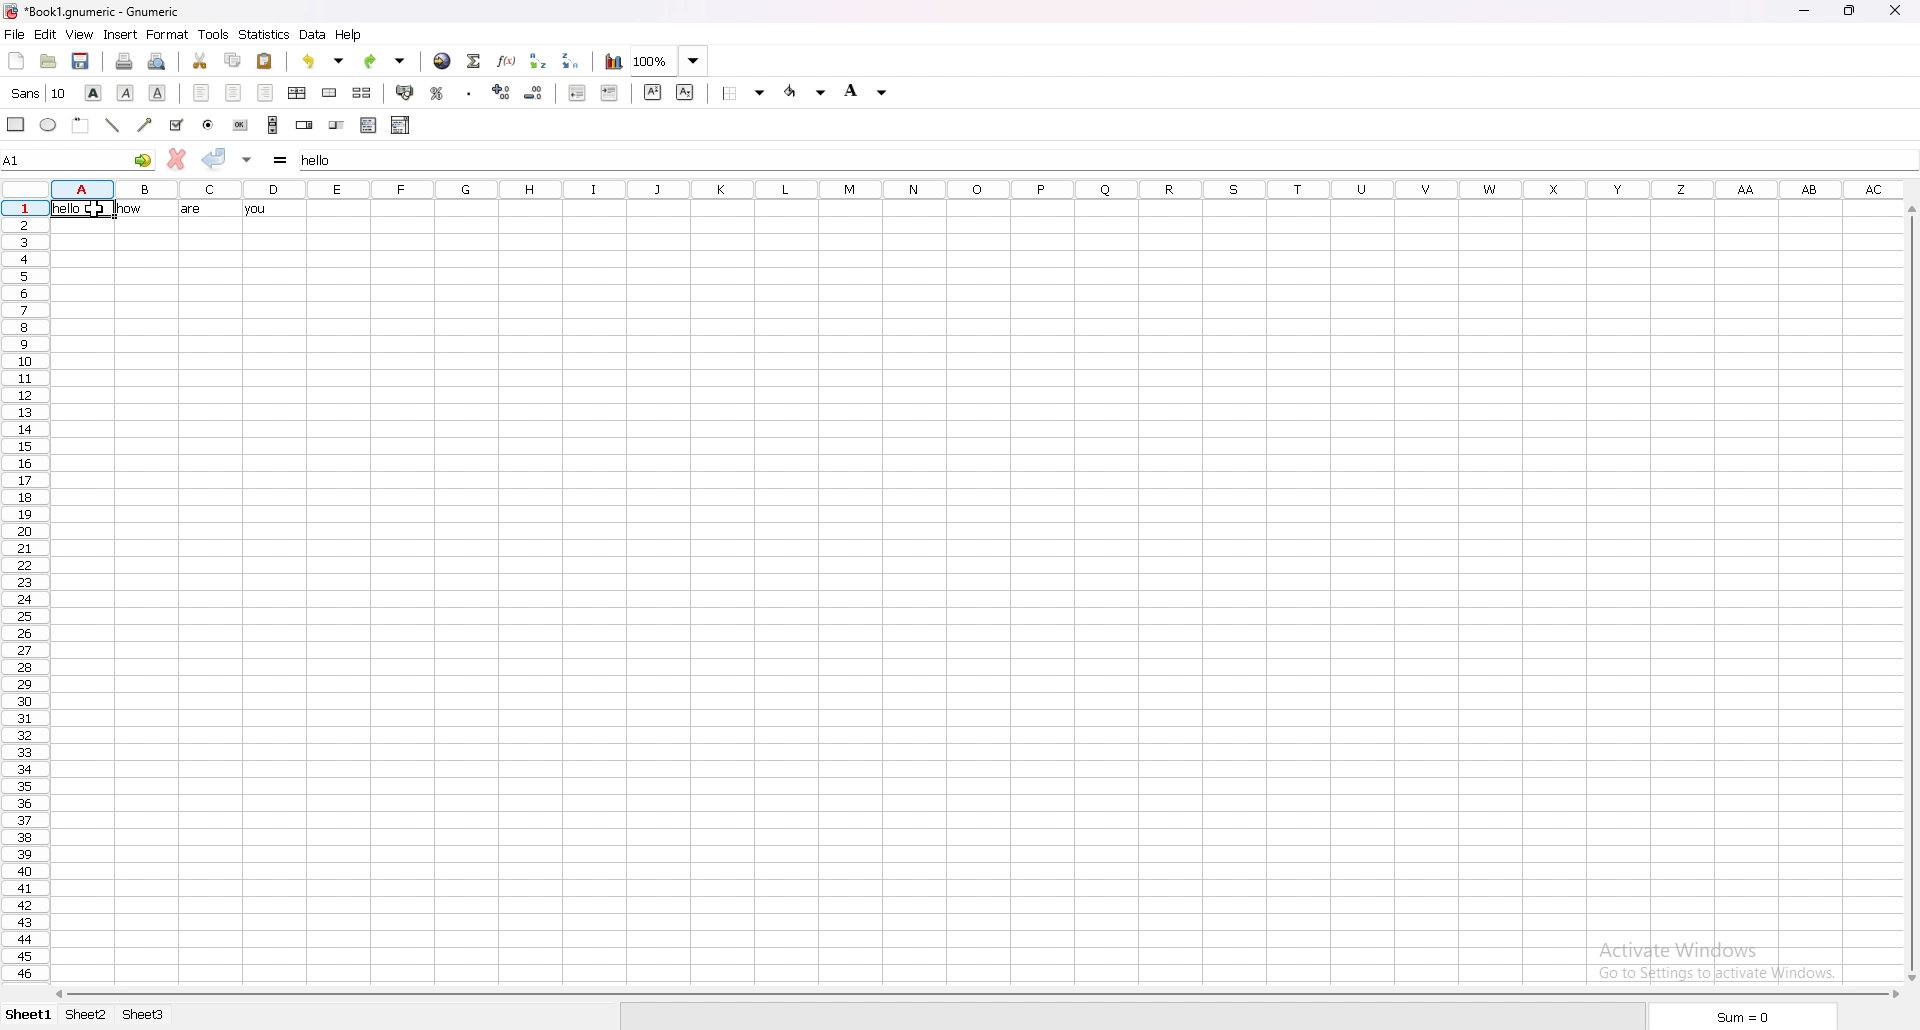 This screenshot has height=1030, width=1920. What do you see at coordinates (578, 93) in the screenshot?
I see `decrease indent` at bounding box center [578, 93].